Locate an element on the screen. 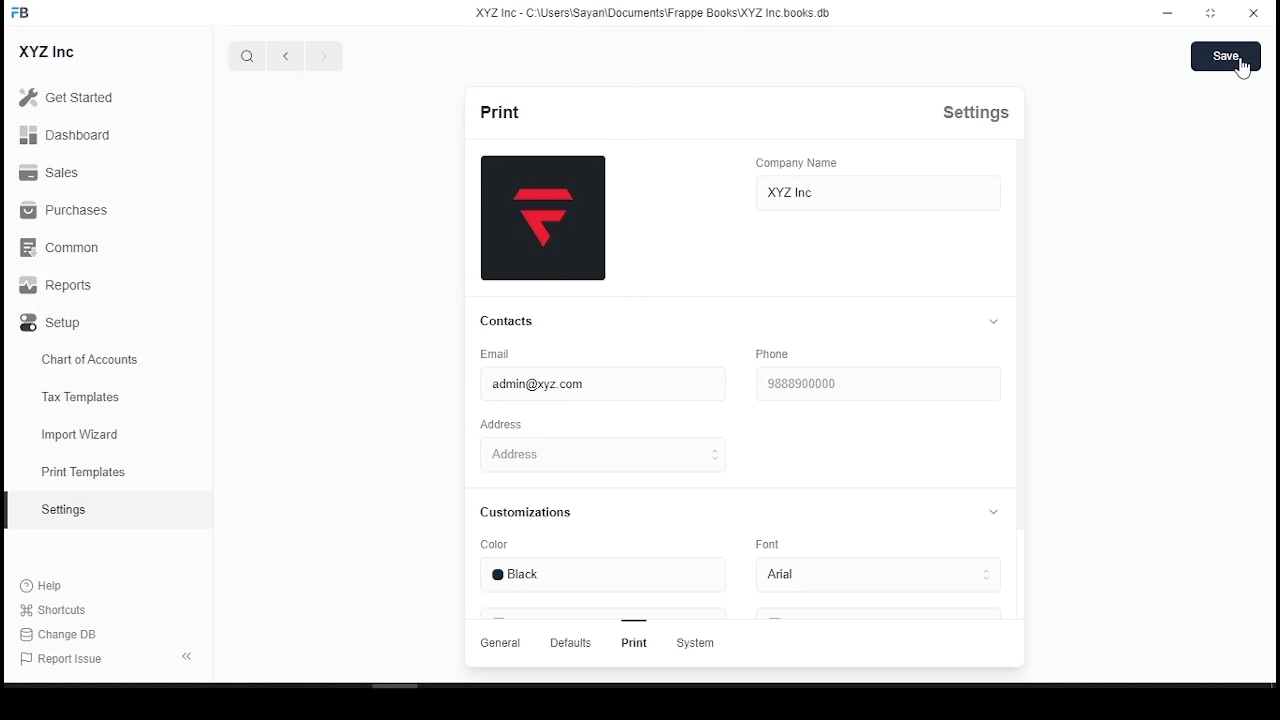  print is located at coordinates (499, 113).